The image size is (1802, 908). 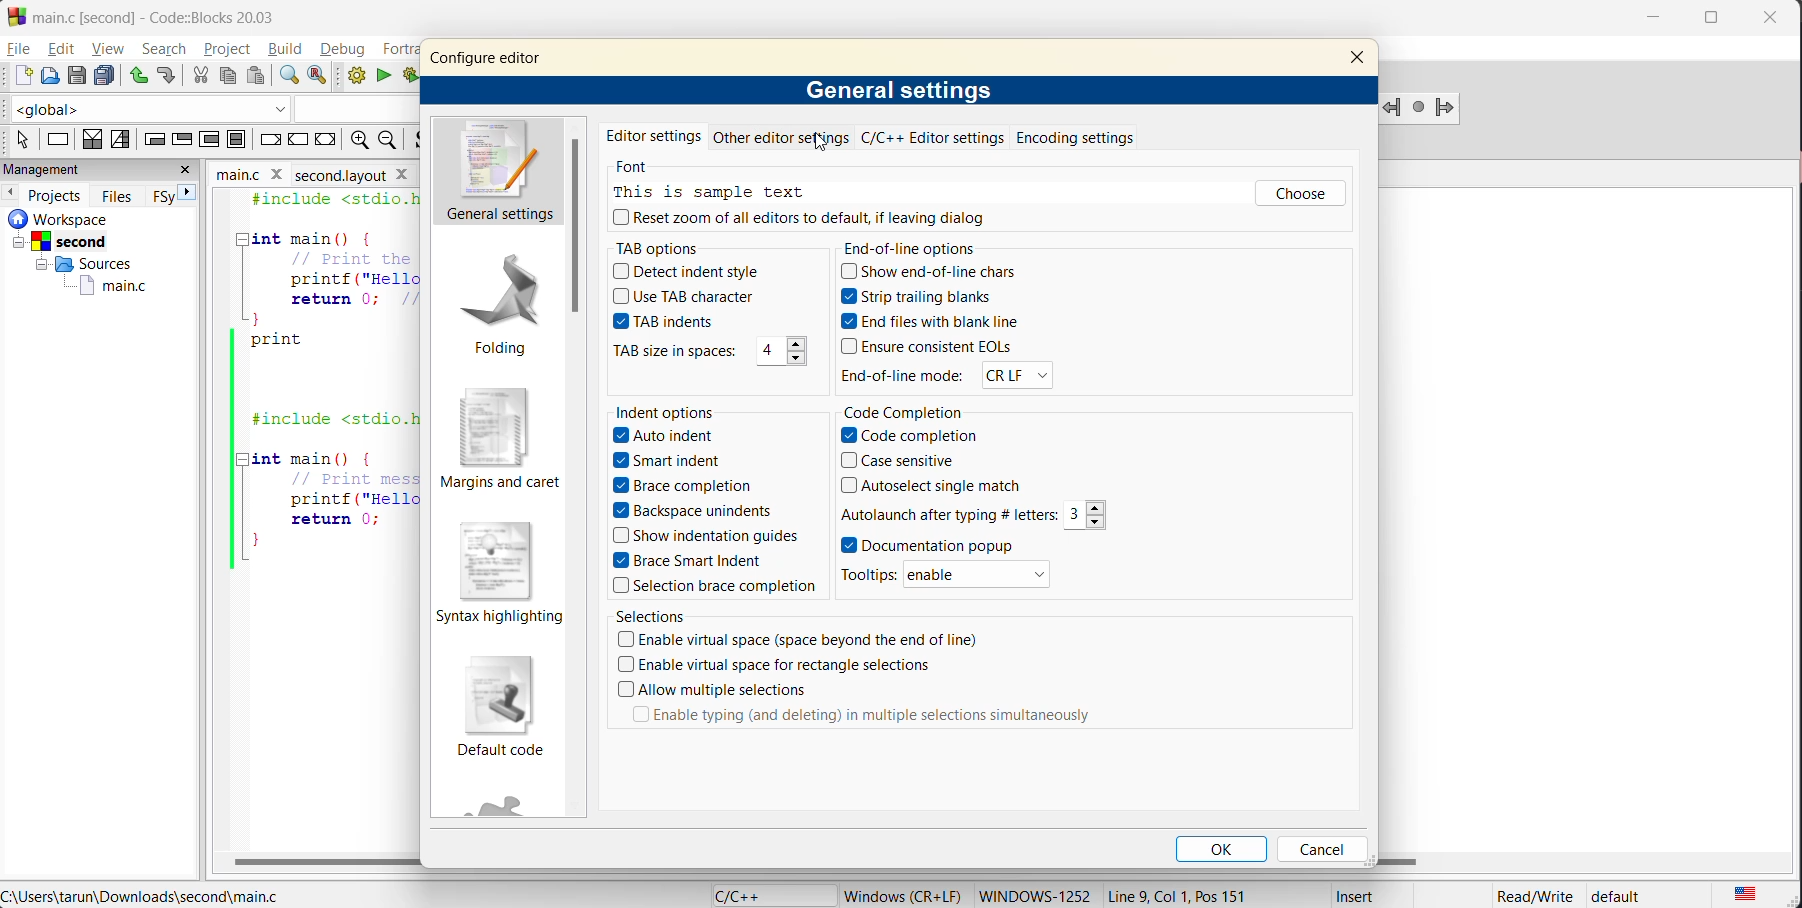 I want to click on ok, so click(x=1223, y=848).